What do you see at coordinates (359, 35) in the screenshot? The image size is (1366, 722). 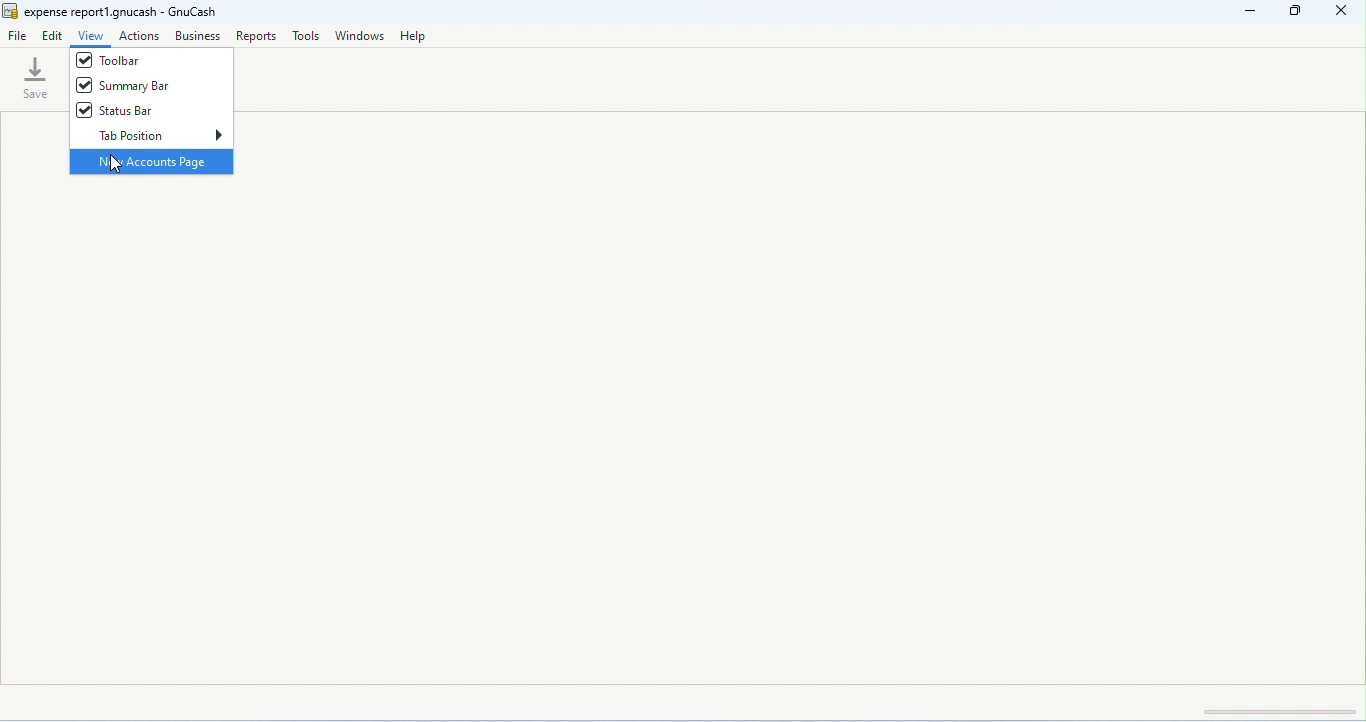 I see `windows` at bounding box center [359, 35].